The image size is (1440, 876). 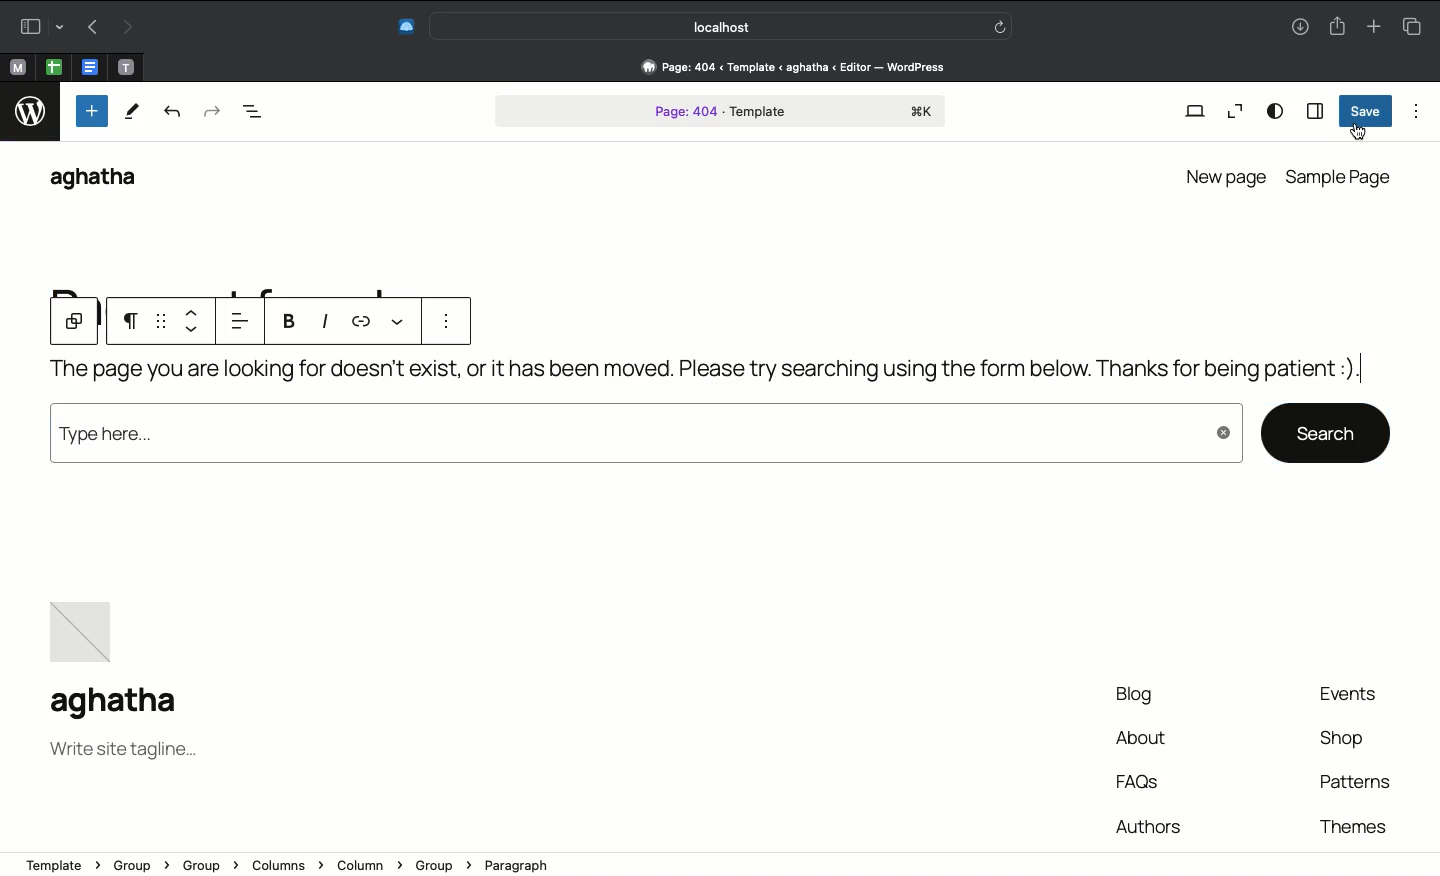 I want to click on Search bar, so click(x=723, y=25).